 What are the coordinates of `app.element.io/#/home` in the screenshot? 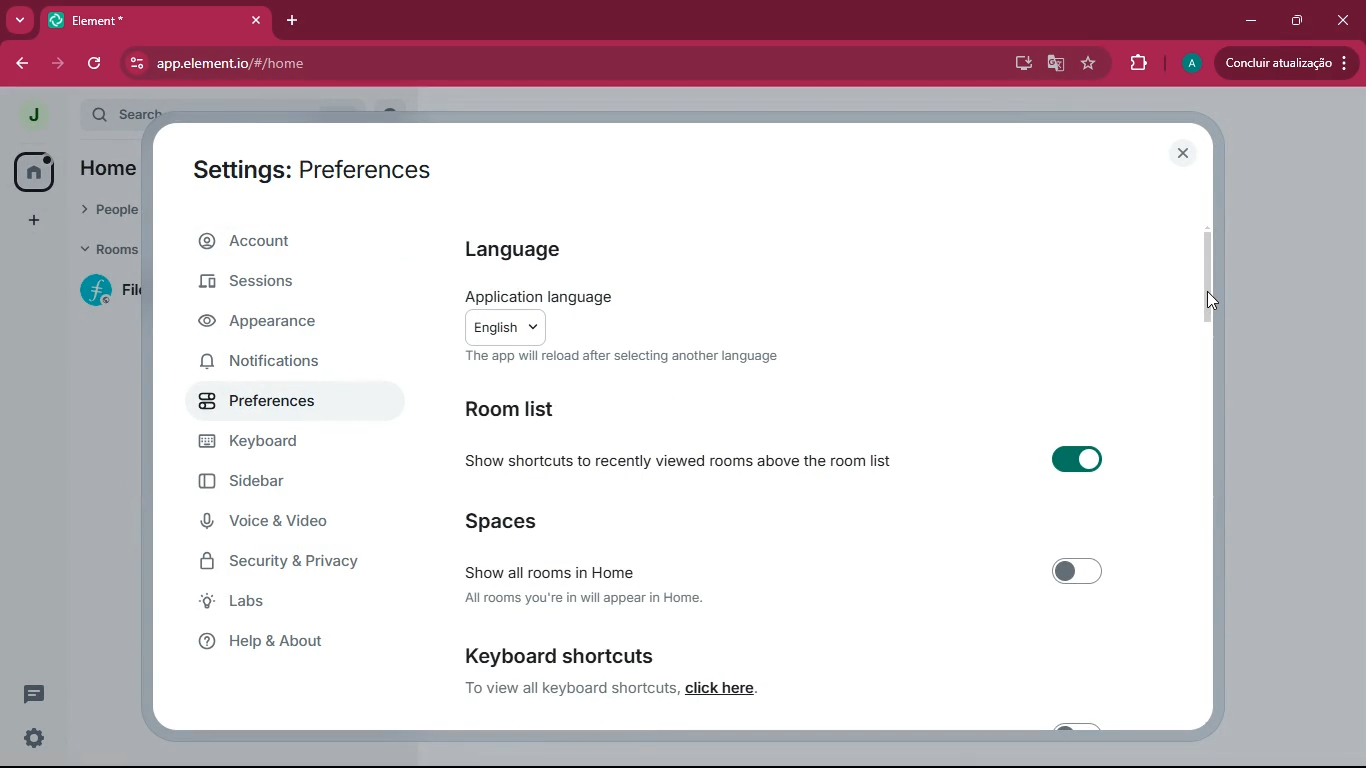 It's located at (351, 63).